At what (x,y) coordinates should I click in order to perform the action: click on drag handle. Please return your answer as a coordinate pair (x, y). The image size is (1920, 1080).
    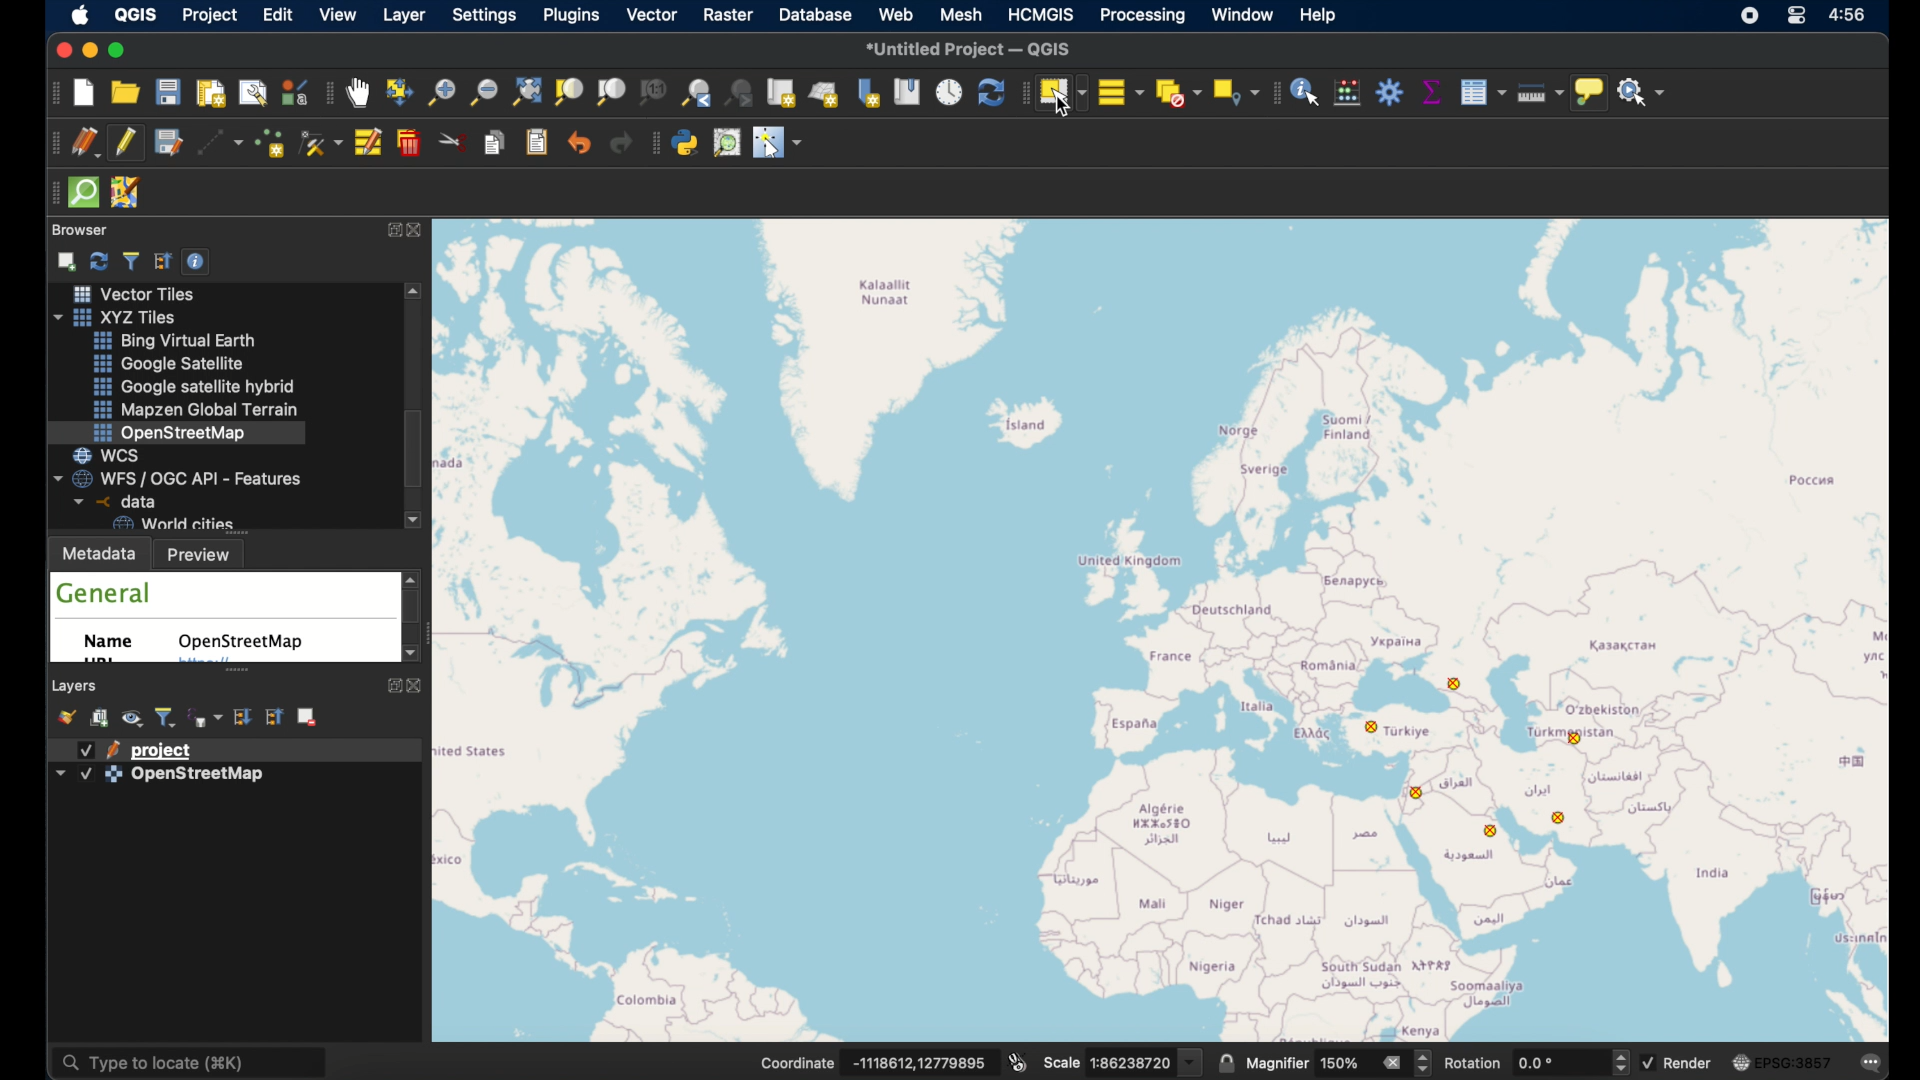
    Looking at the image, I should click on (1022, 92).